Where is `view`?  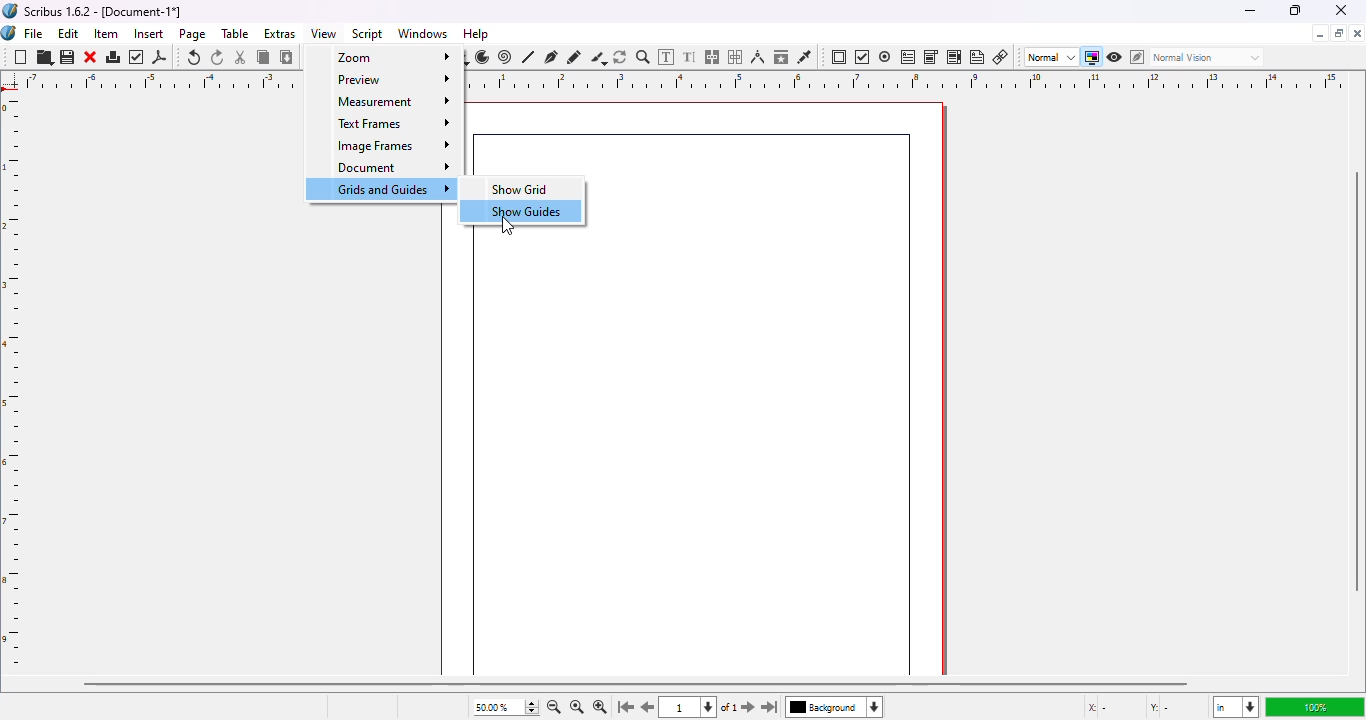
view is located at coordinates (324, 33).